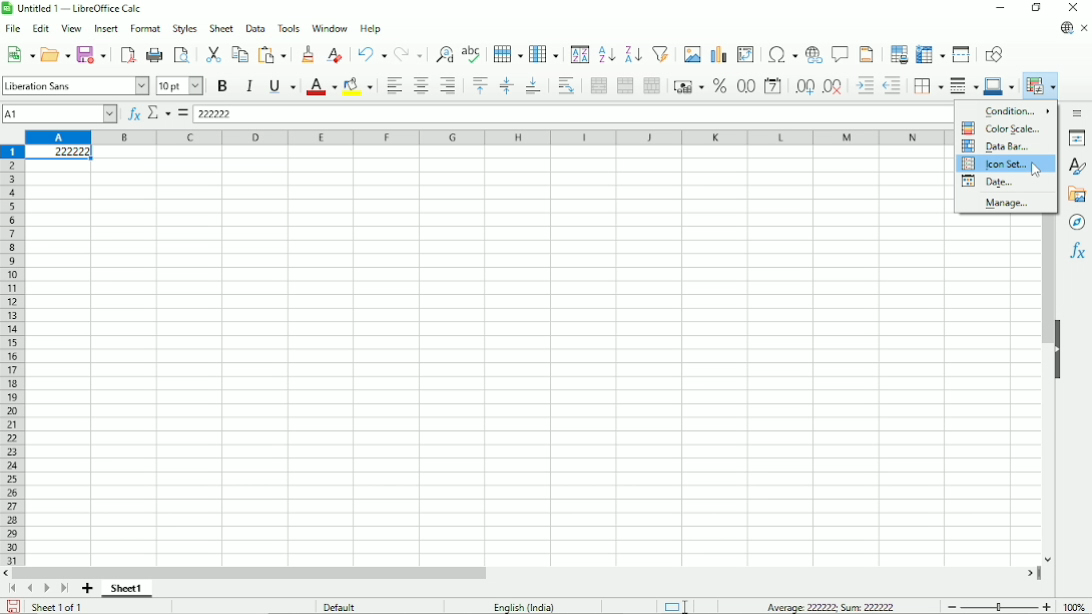 The width and height of the screenshot is (1092, 614). Describe the element at coordinates (772, 86) in the screenshot. I see `Format as date` at that location.